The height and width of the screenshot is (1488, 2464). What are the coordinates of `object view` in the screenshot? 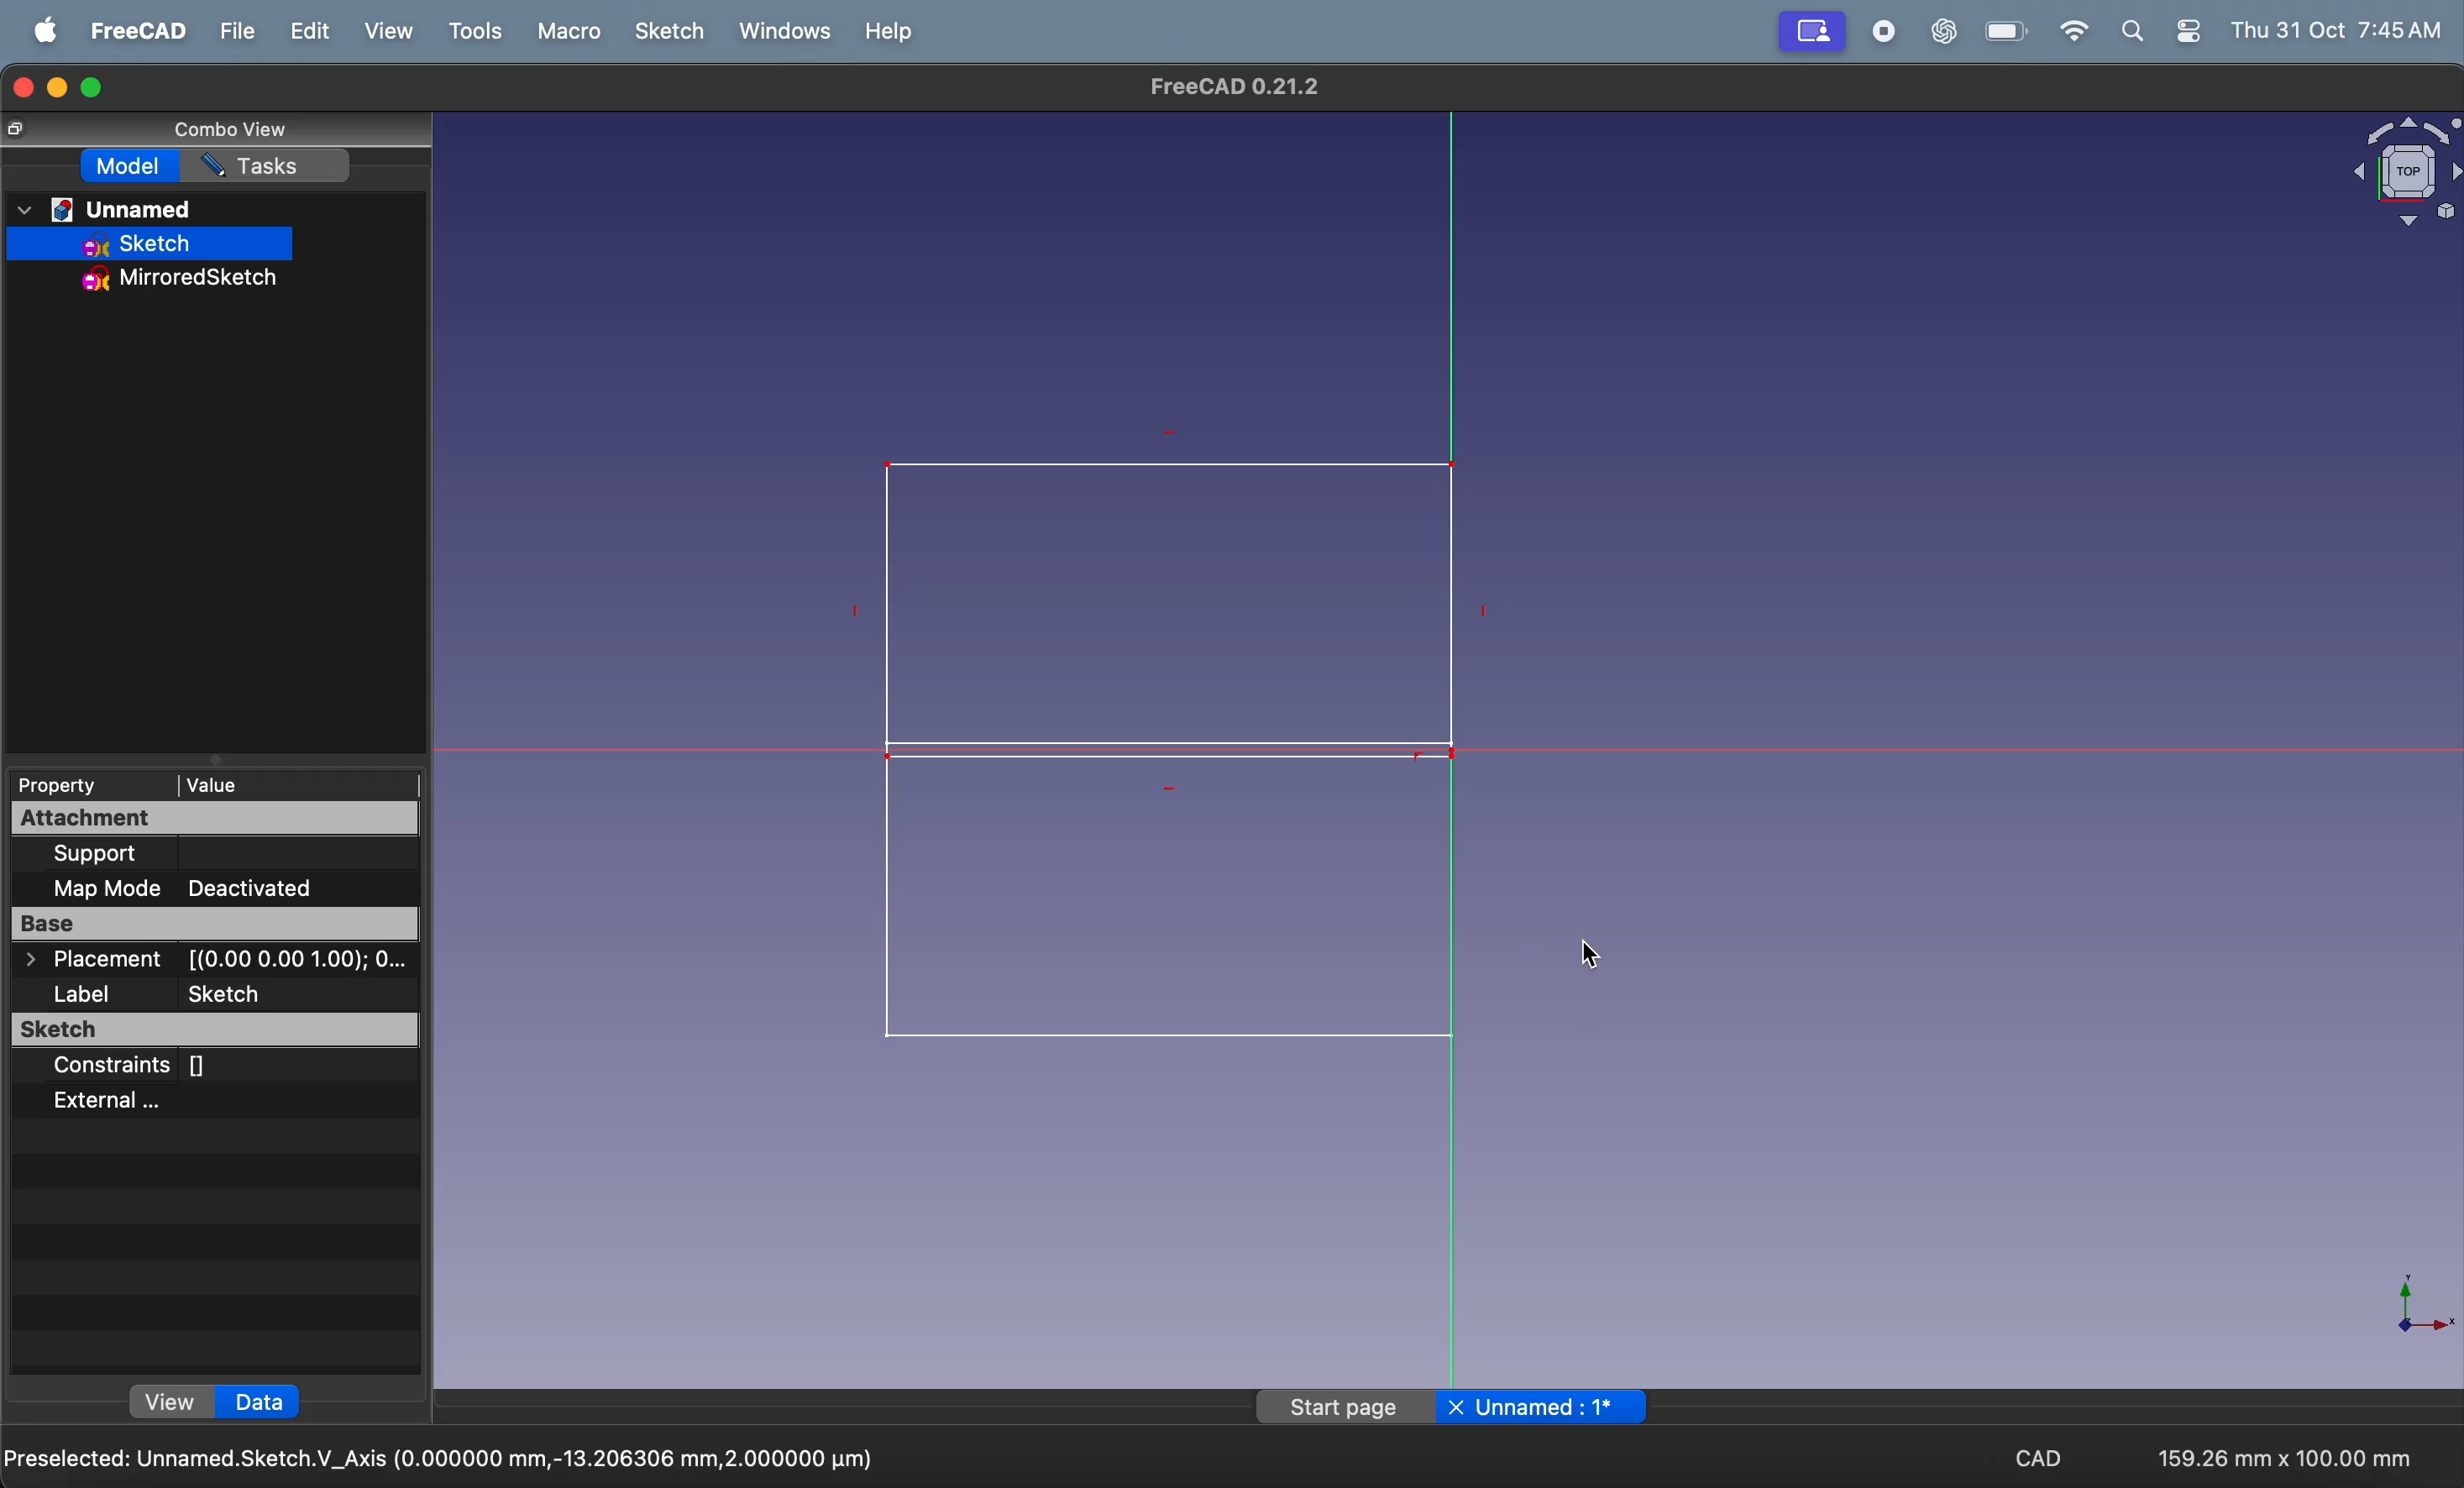 It's located at (2394, 174).